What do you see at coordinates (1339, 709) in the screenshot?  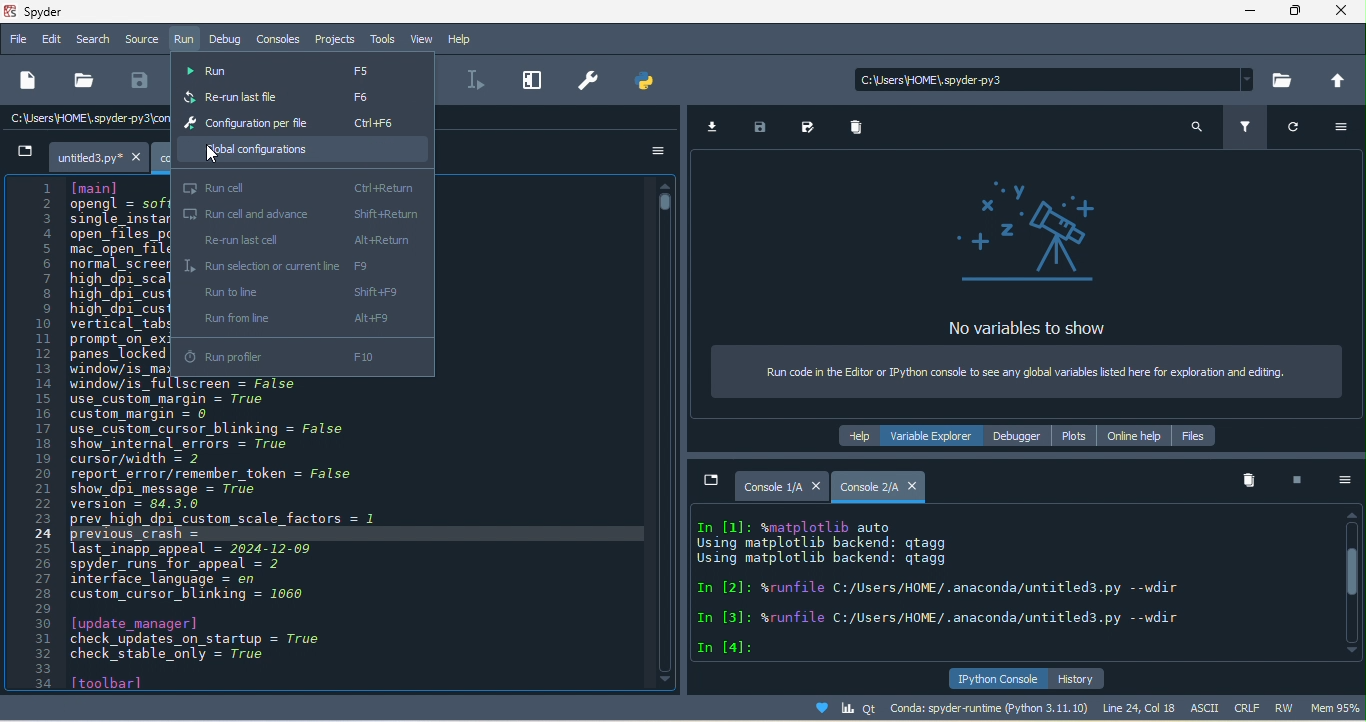 I see `mem 95%` at bounding box center [1339, 709].